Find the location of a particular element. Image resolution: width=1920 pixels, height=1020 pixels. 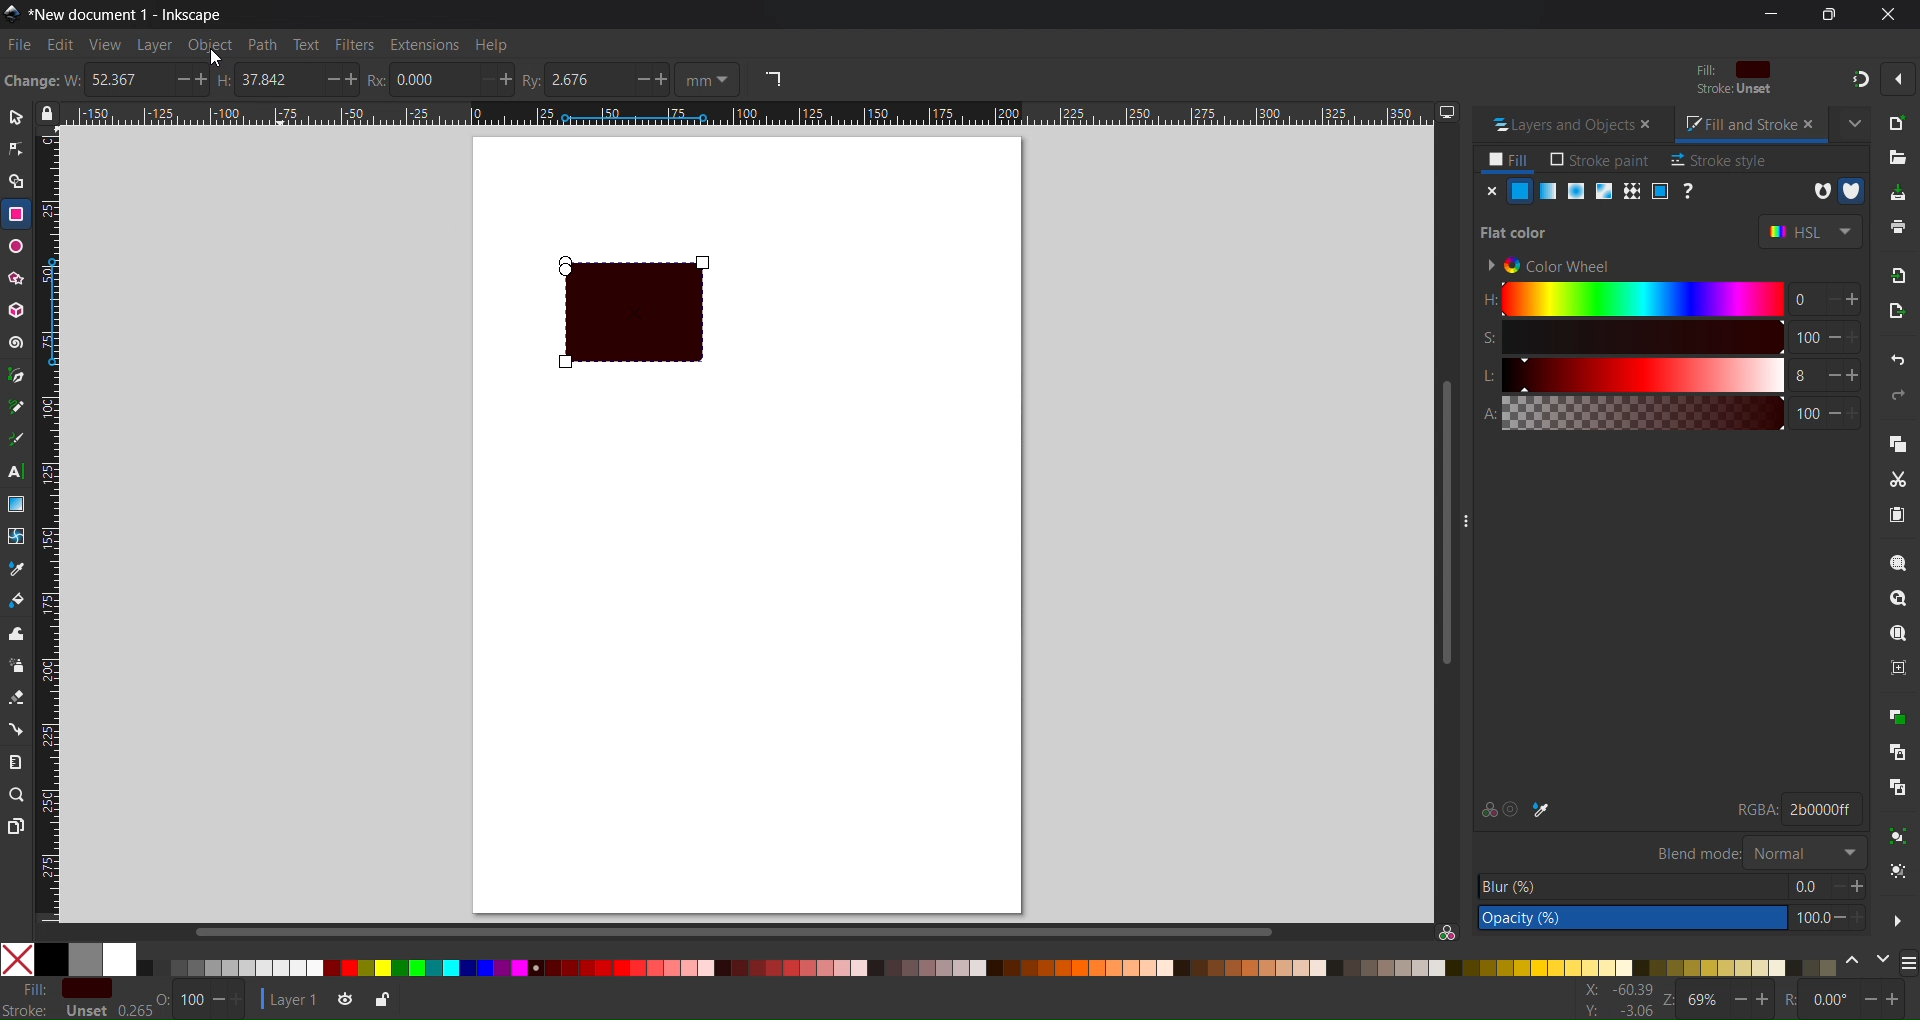

Node tool is located at coordinates (16, 148).